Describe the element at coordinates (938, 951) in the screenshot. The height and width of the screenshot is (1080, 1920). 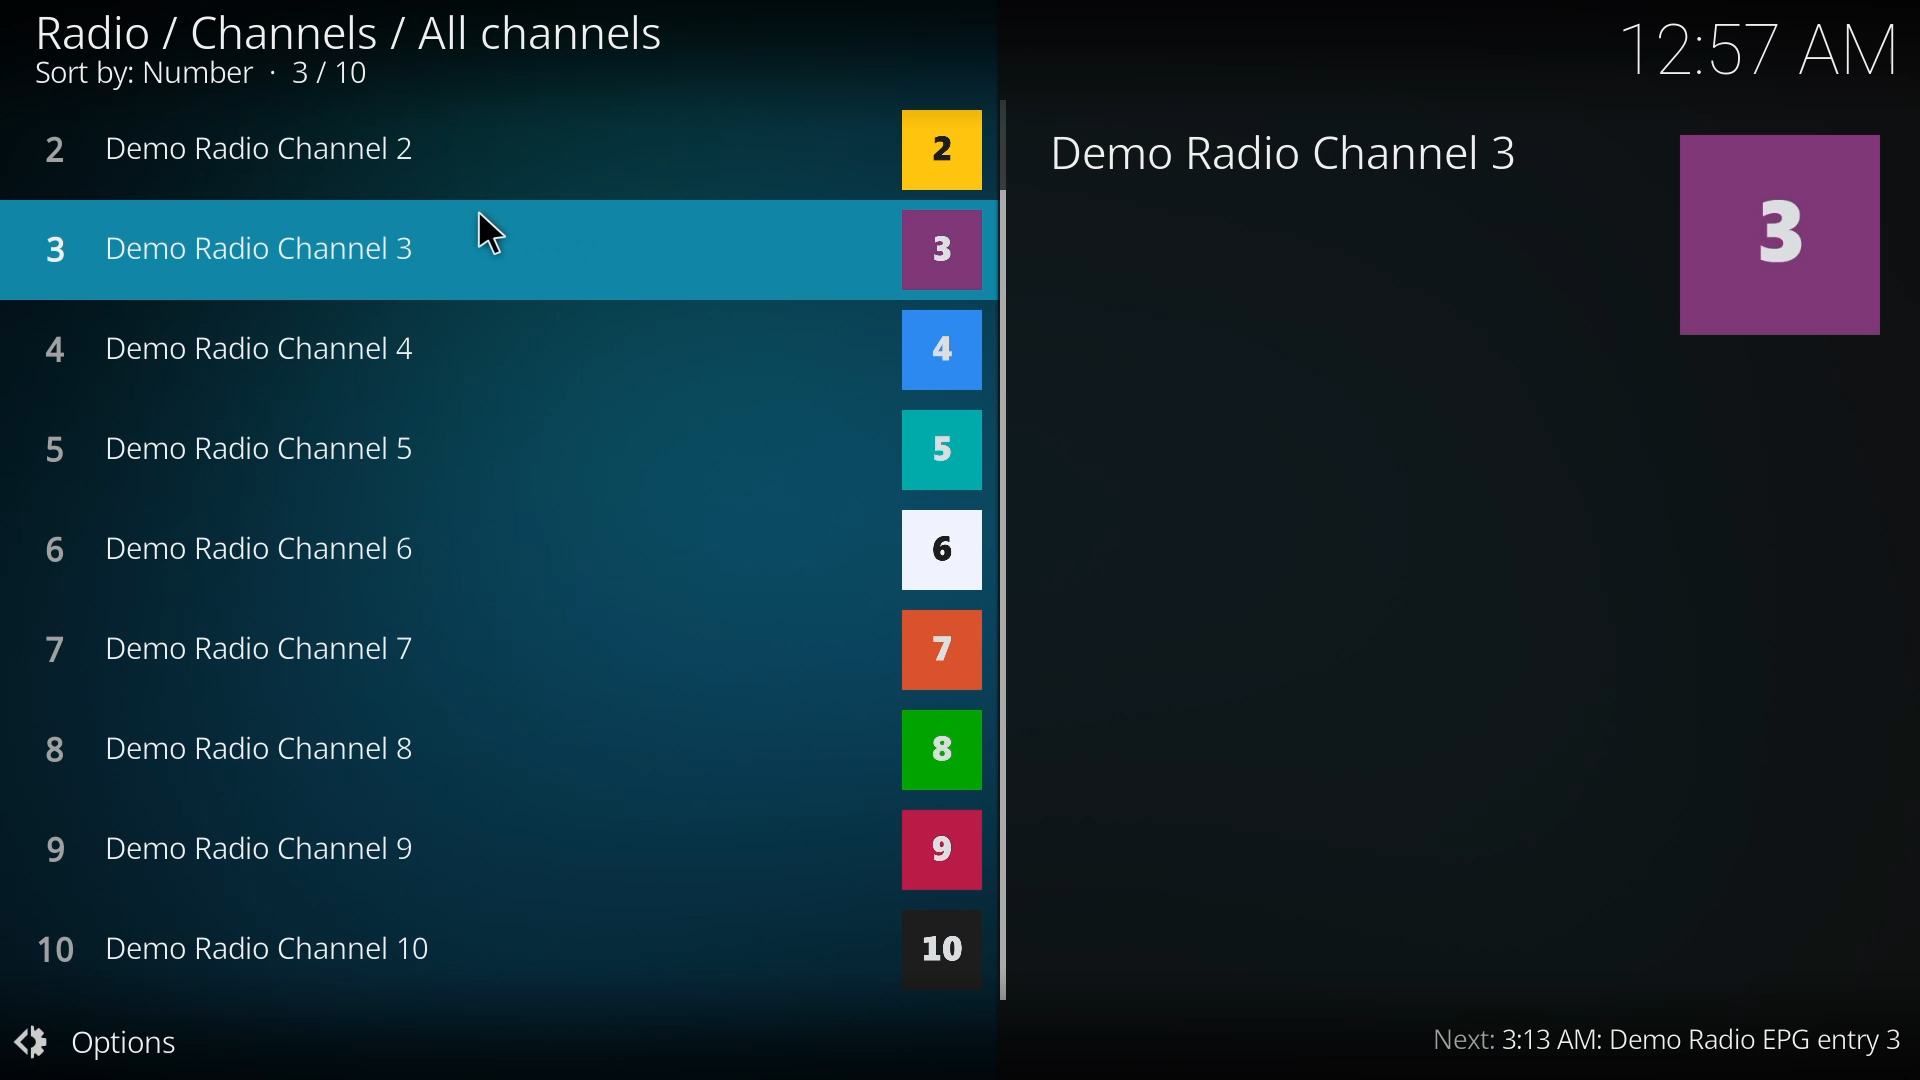
I see `10` at that location.